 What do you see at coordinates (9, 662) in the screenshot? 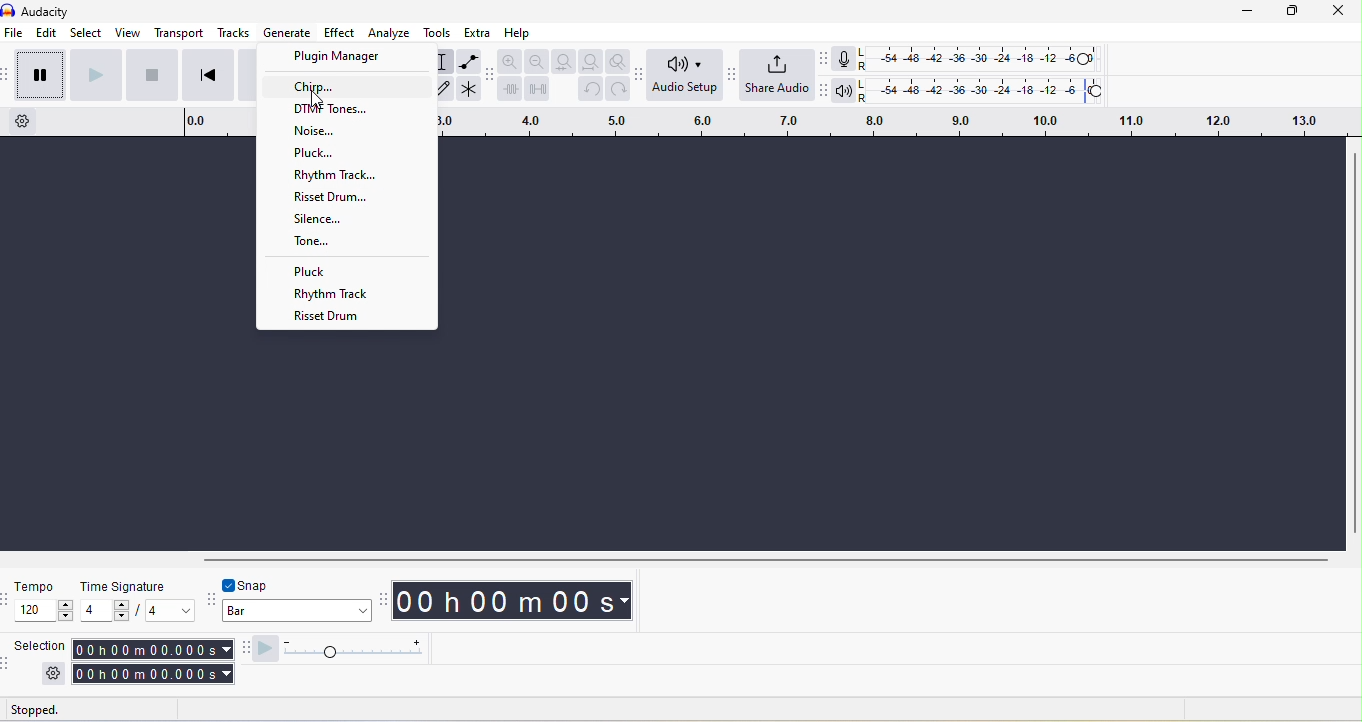
I see `audacity selection toolbar` at bounding box center [9, 662].